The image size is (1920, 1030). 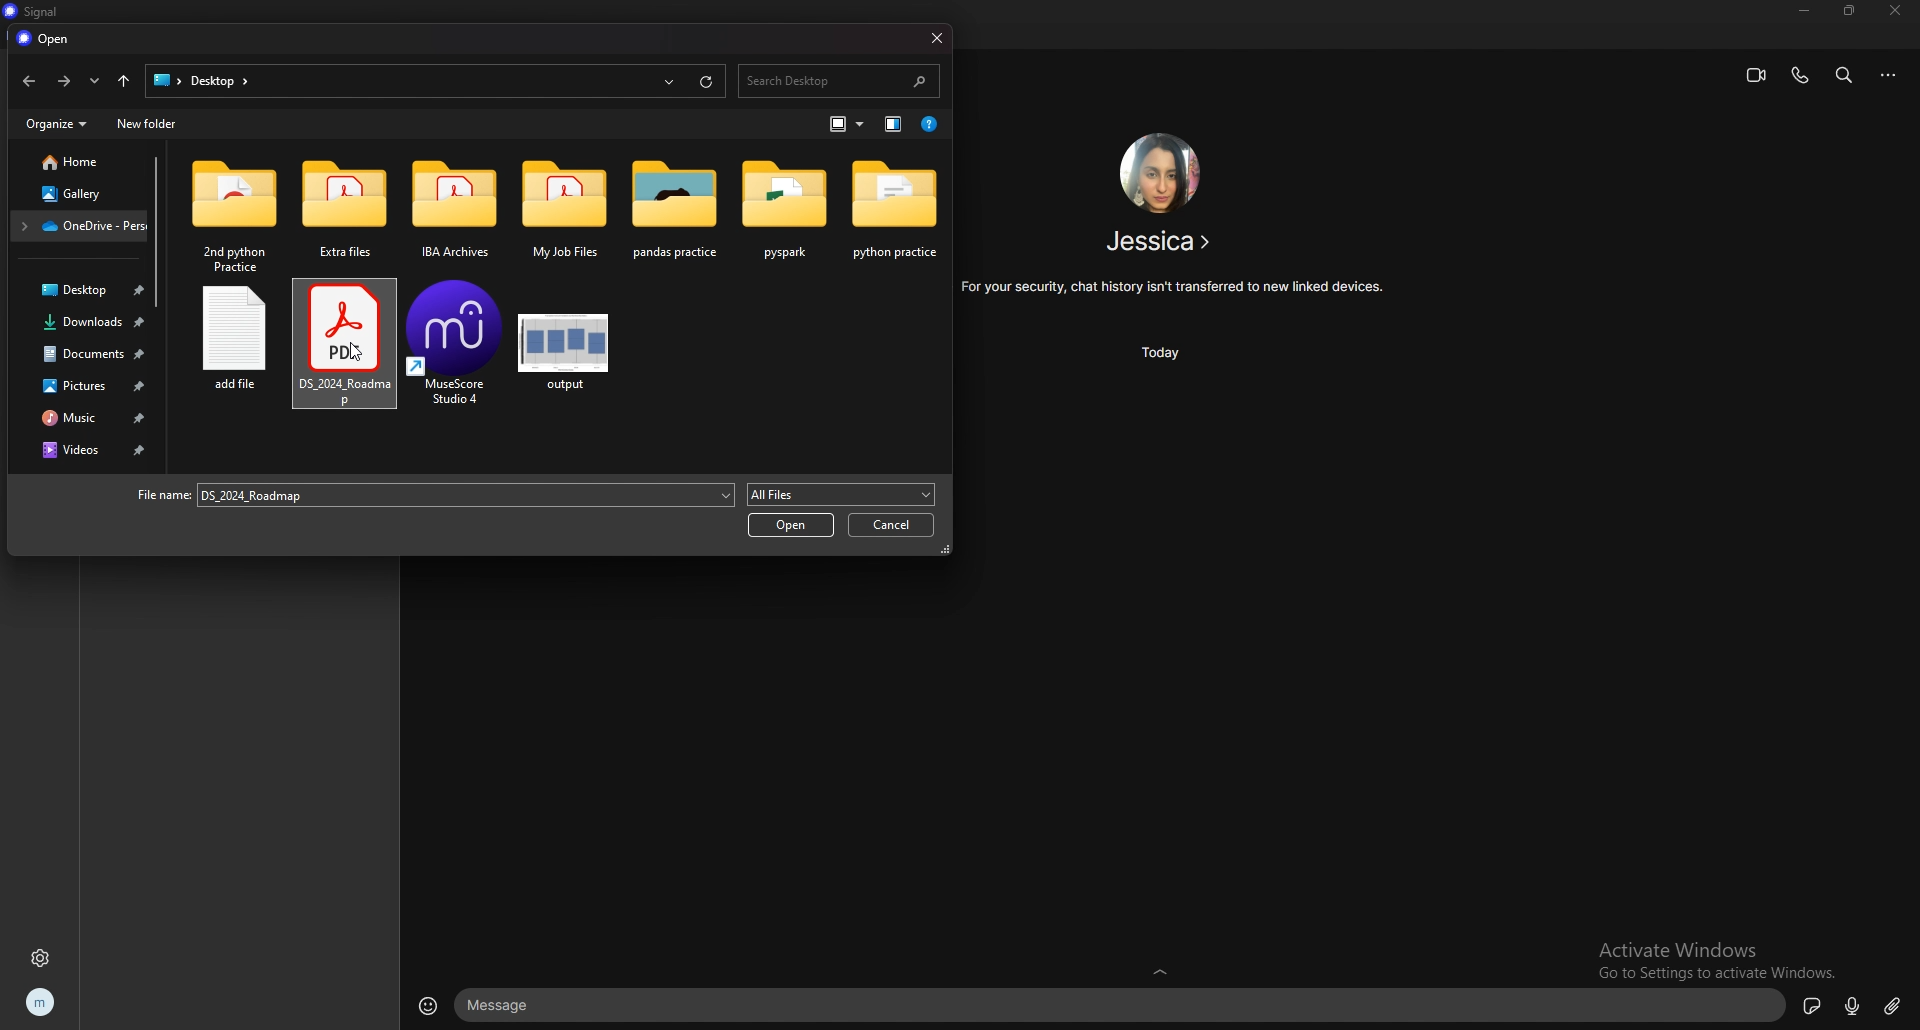 I want to click on folder, so click(x=341, y=209).